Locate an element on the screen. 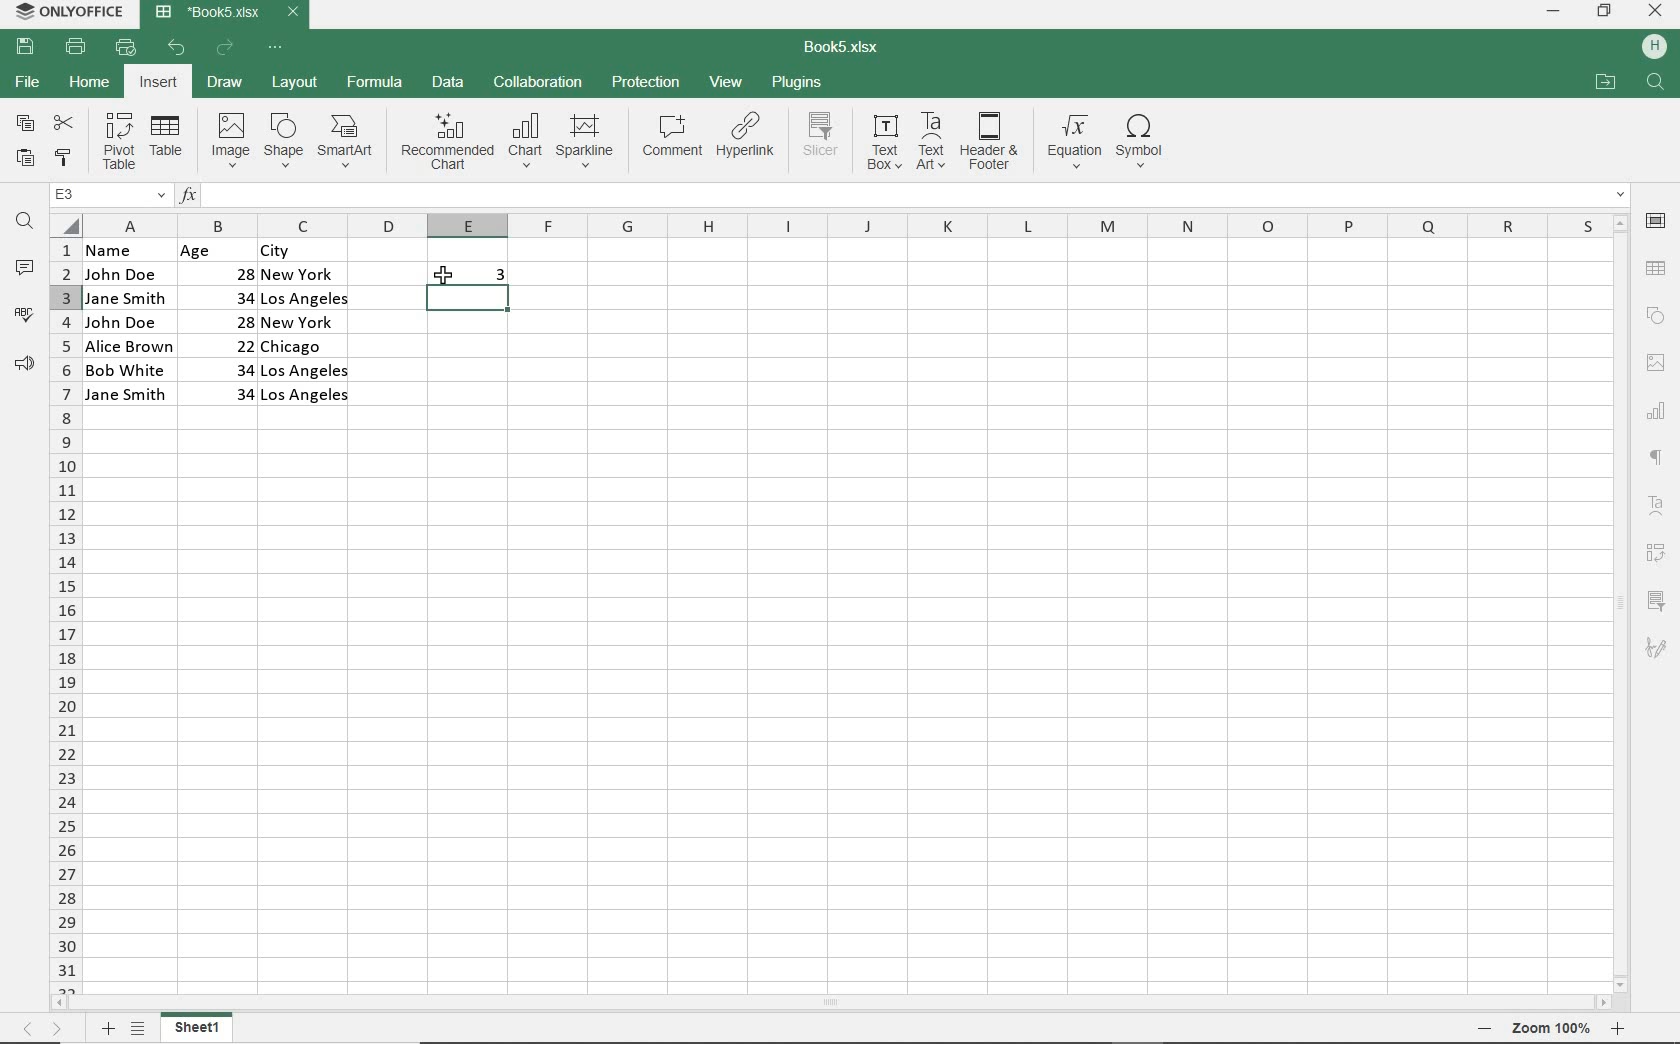 The width and height of the screenshot is (1680, 1044). SPARKLINE is located at coordinates (585, 143).